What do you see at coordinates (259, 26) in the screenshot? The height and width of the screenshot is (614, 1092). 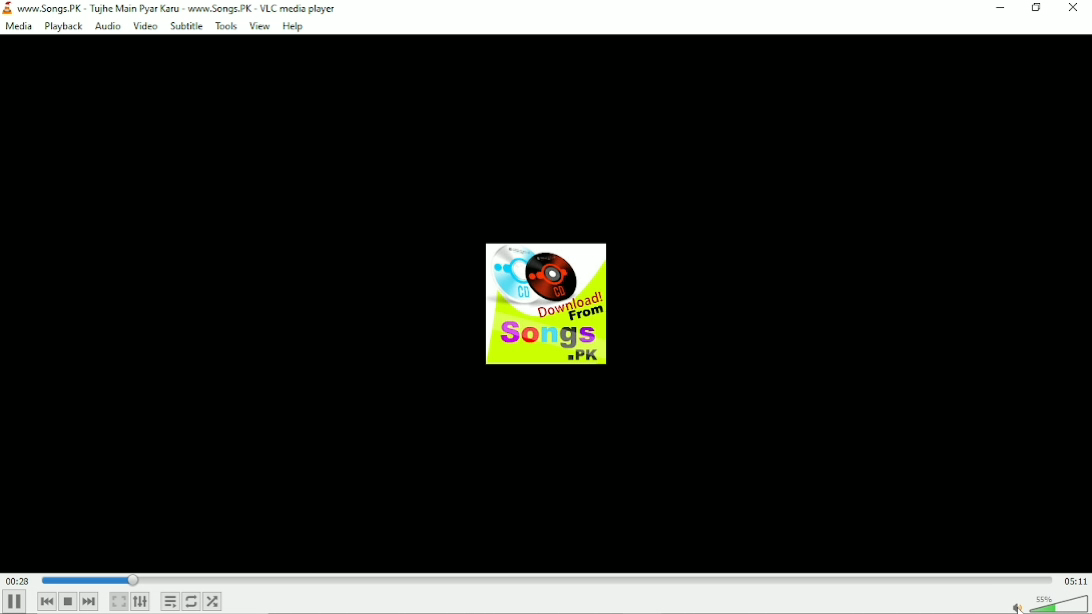 I see `View` at bounding box center [259, 26].